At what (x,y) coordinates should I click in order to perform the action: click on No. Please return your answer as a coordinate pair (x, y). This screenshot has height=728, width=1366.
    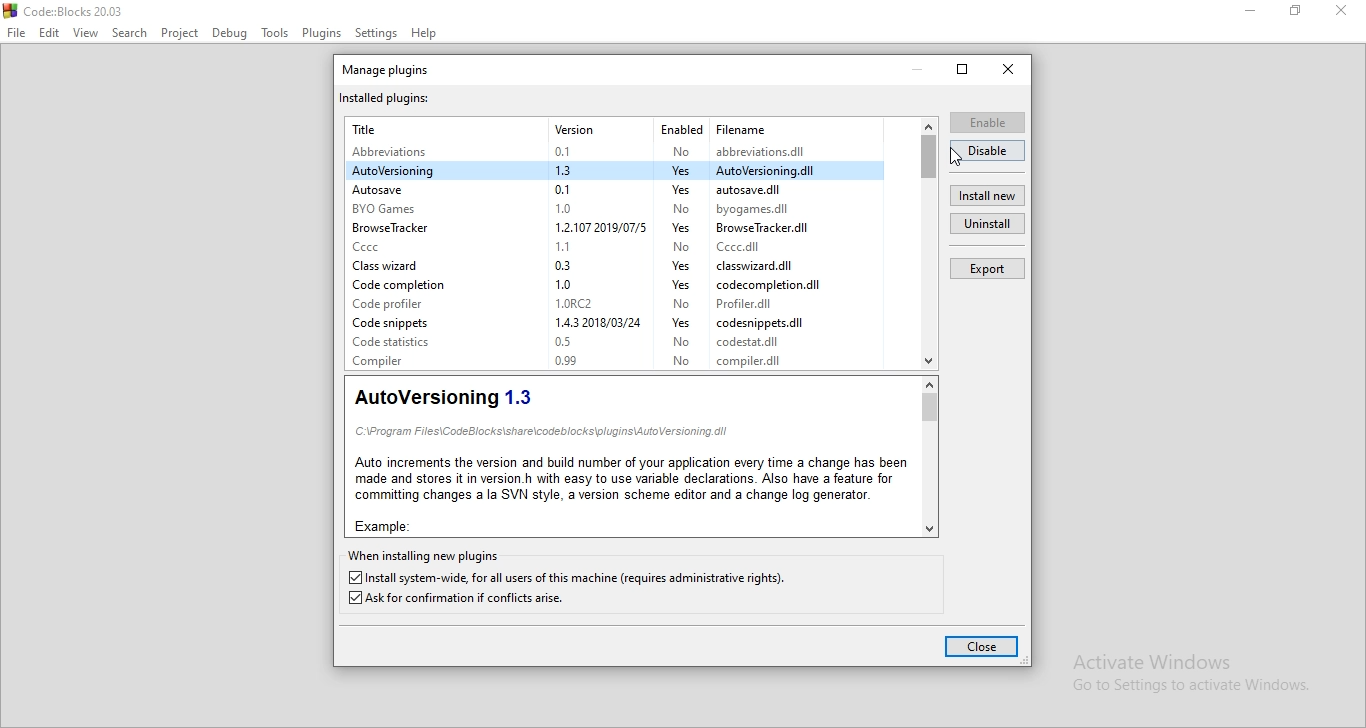
    Looking at the image, I should click on (679, 206).